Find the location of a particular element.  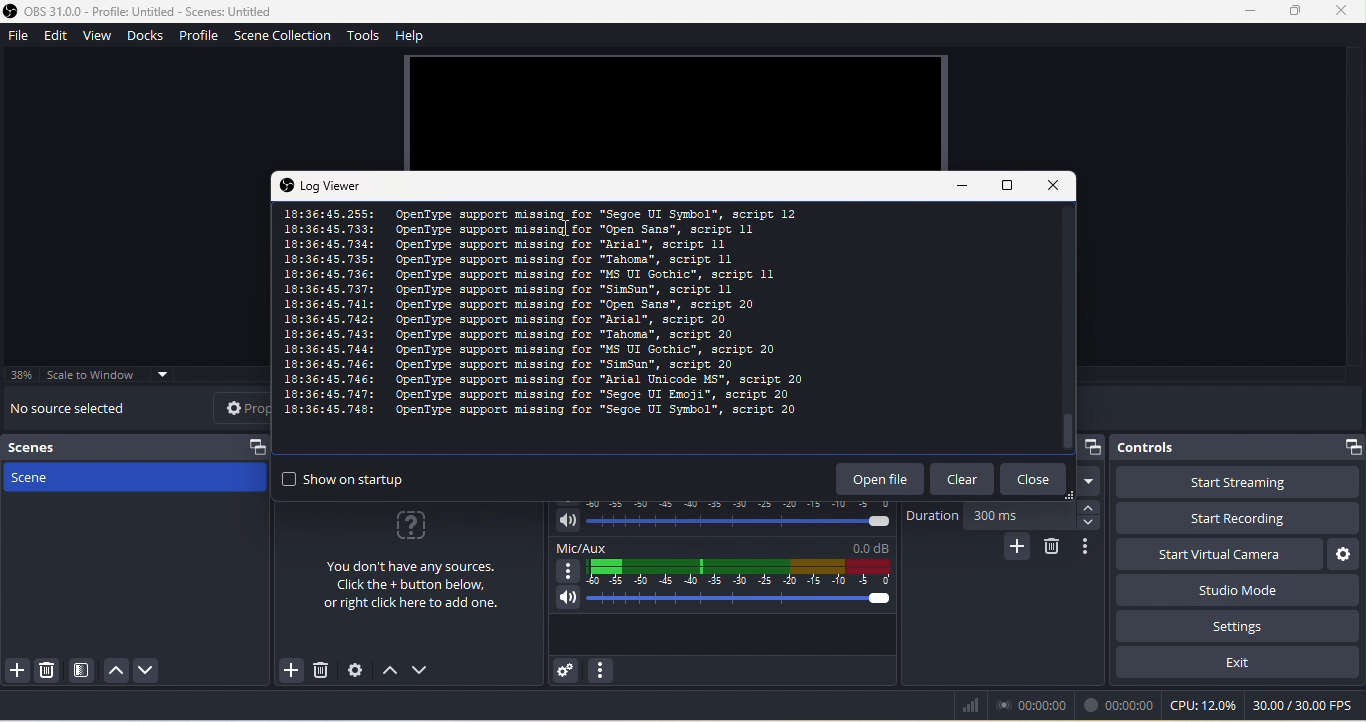

 you don't have any sources click the+ button below , or right click here to add one. is located at coordinates (409, 570).